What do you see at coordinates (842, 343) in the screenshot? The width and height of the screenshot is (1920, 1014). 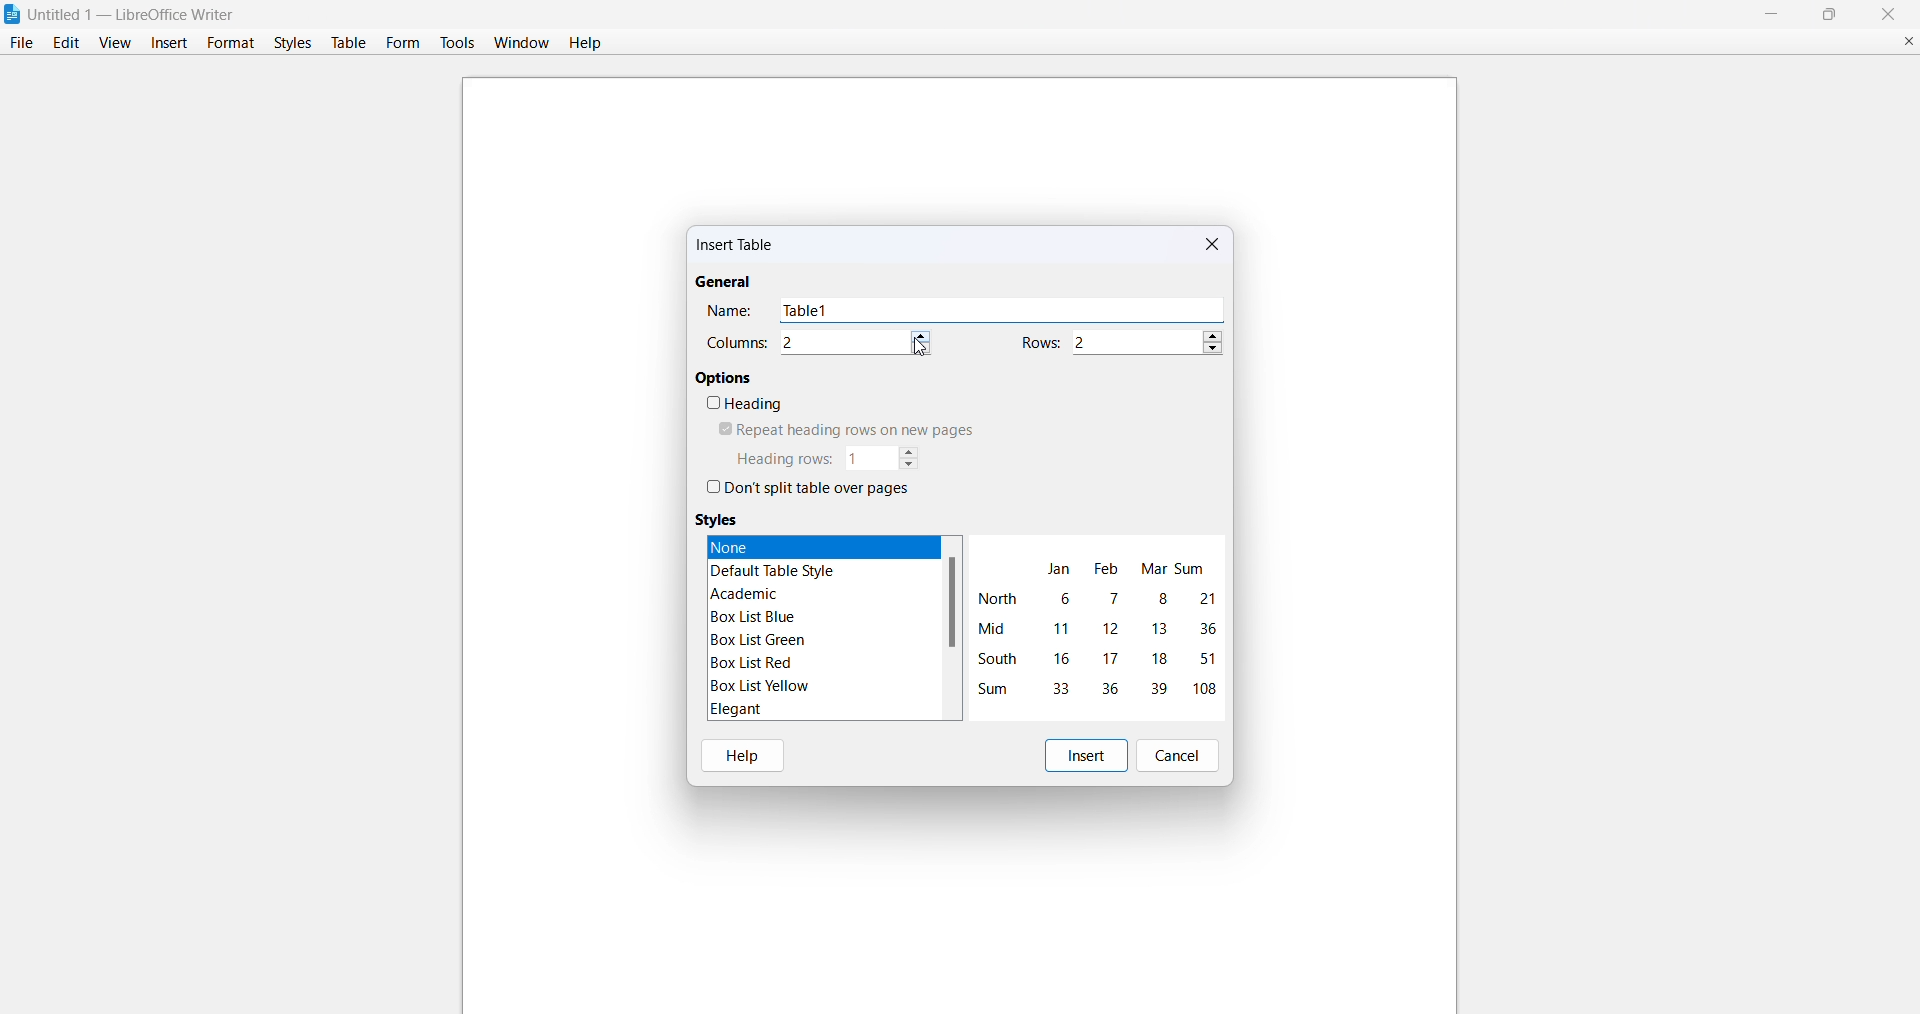 I see `number of columns 2` at bounding box center [842, 343].